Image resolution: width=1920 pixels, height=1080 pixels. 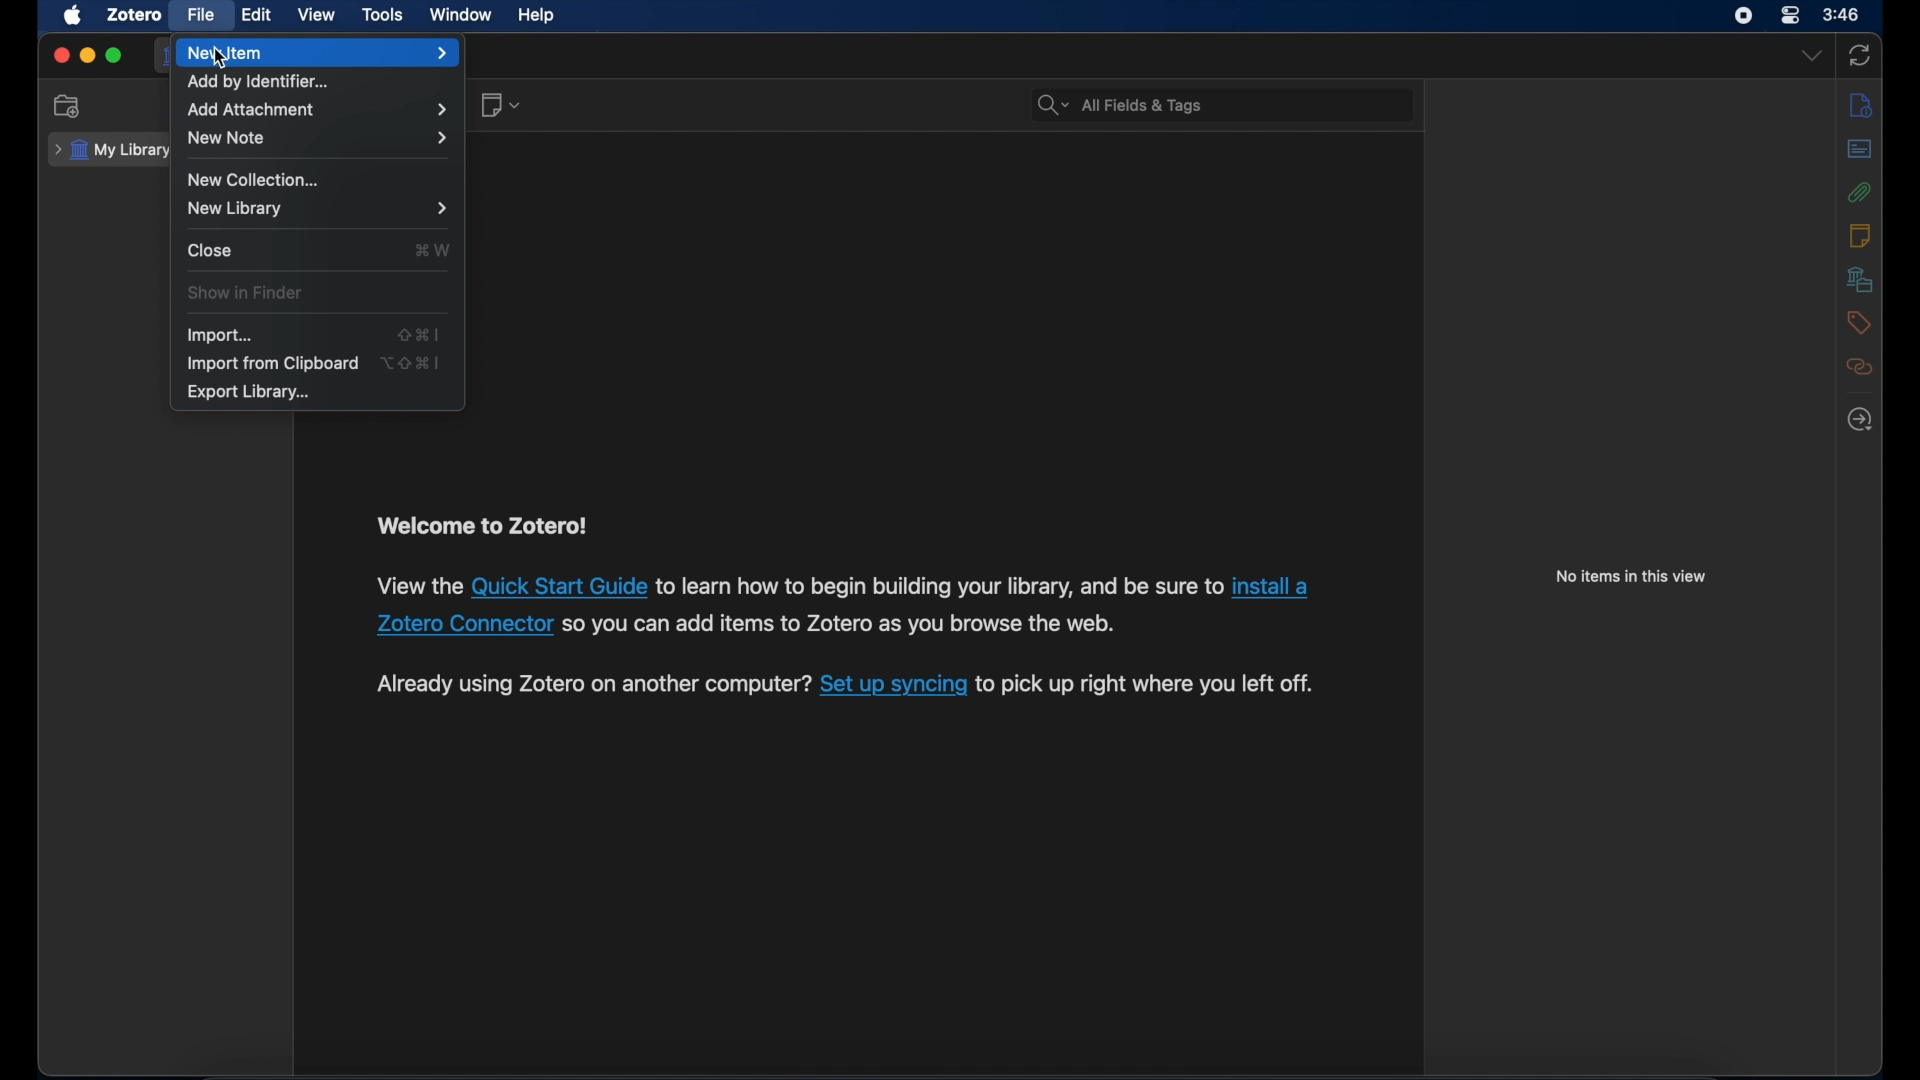 What do you see at coordinates (210, 250) in the screenshot?
I see `close` at bounding box center [210, 250].